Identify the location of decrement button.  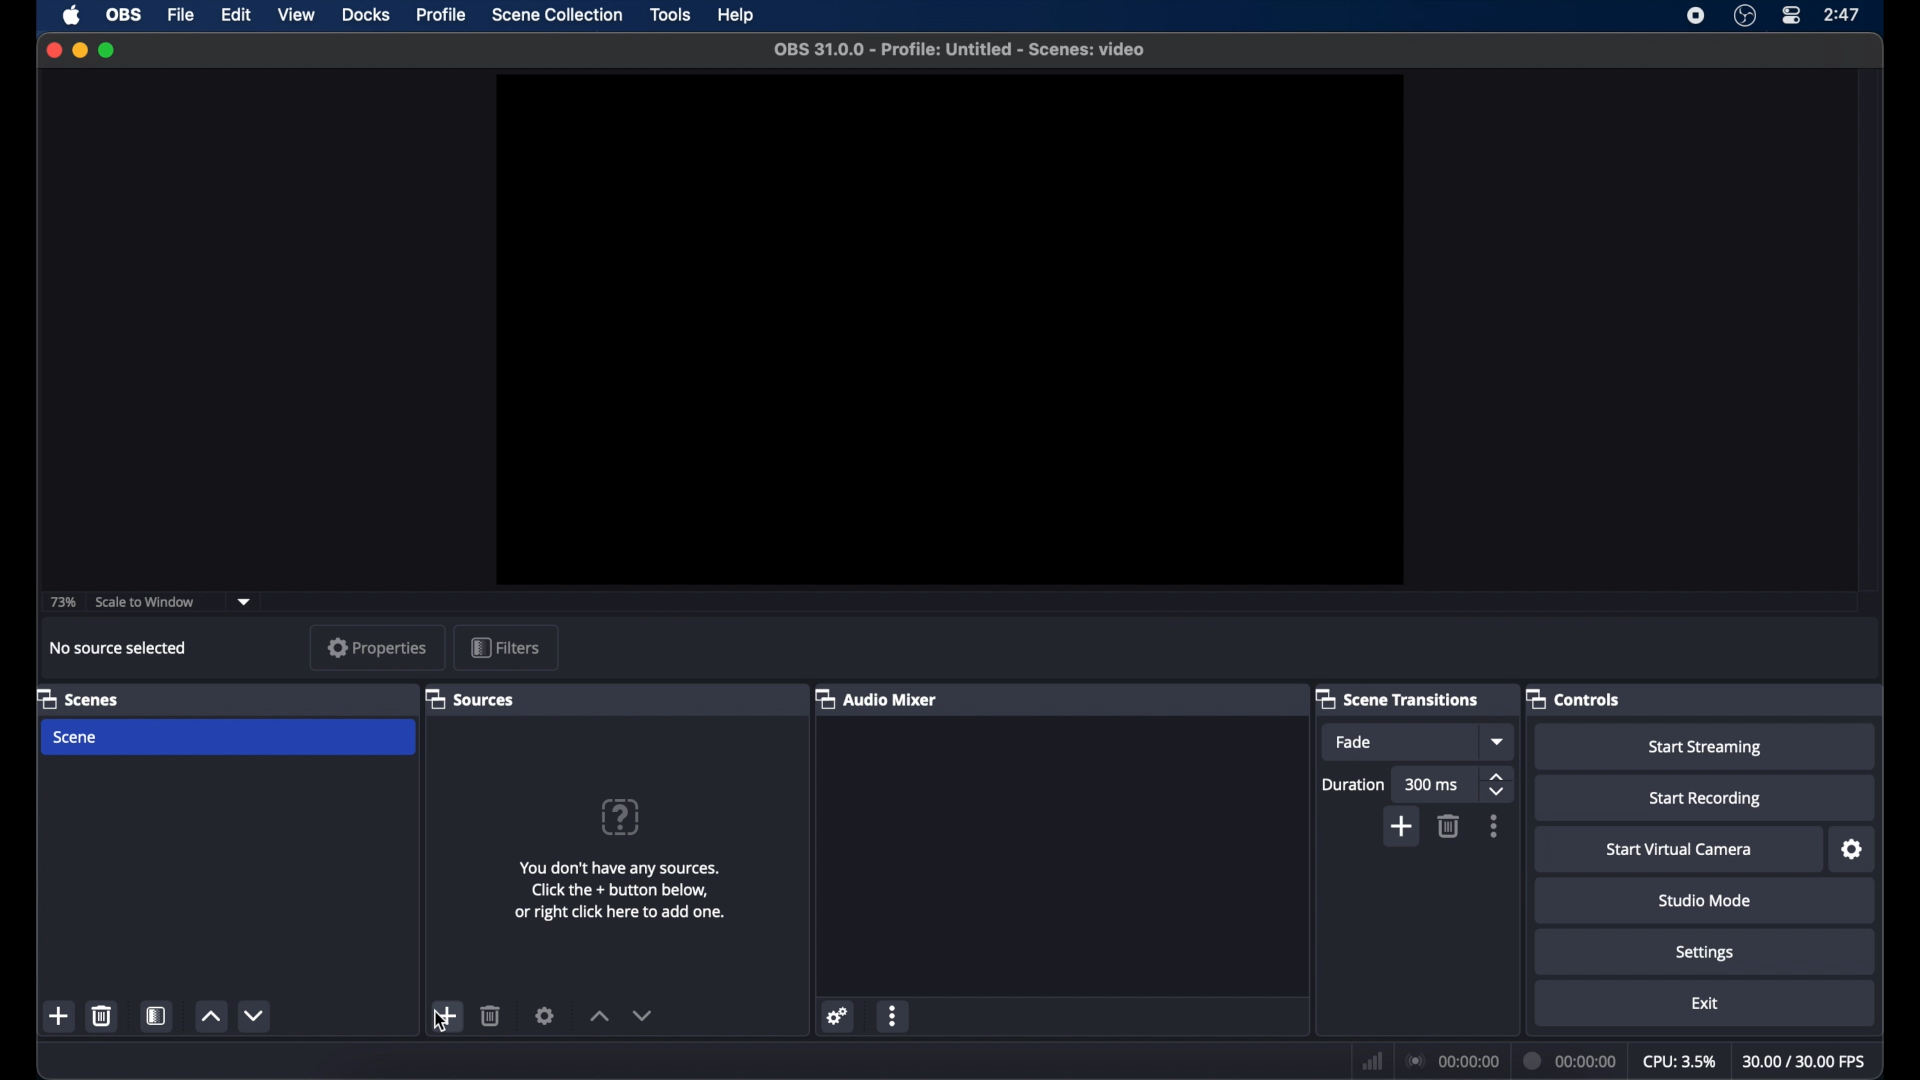
(256, 1014).